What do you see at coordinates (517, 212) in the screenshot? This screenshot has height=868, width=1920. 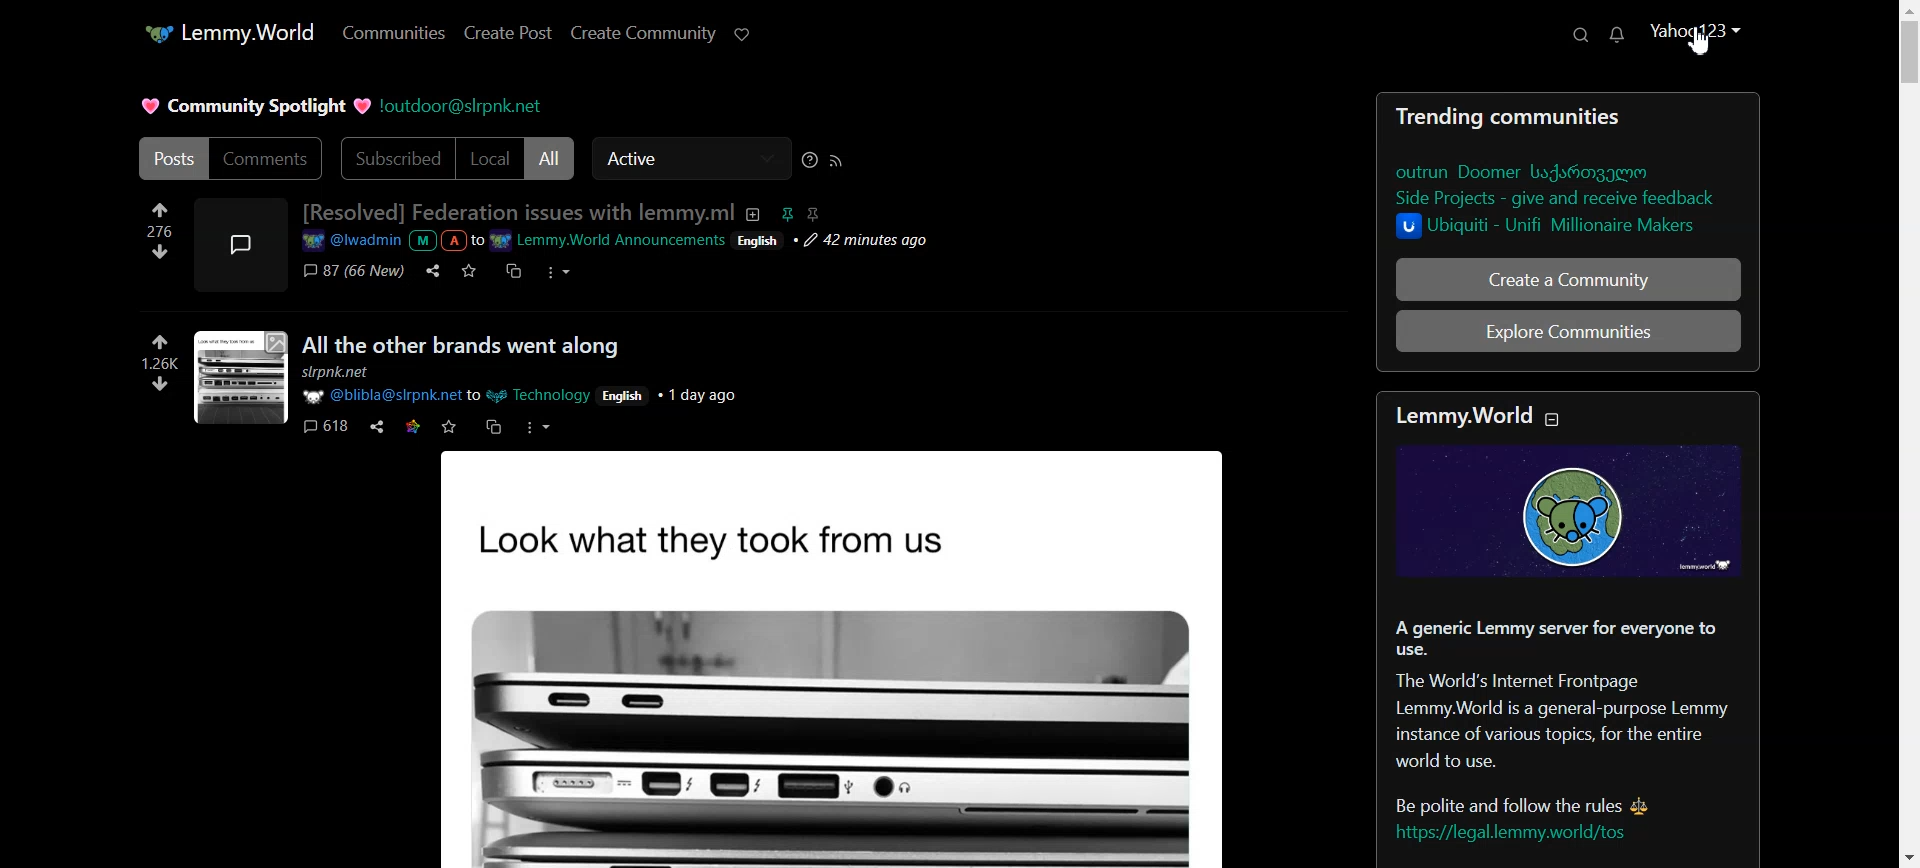 I see `[Resolved] Federation issues with lemmy.ml` at bounding box center [517, 212].